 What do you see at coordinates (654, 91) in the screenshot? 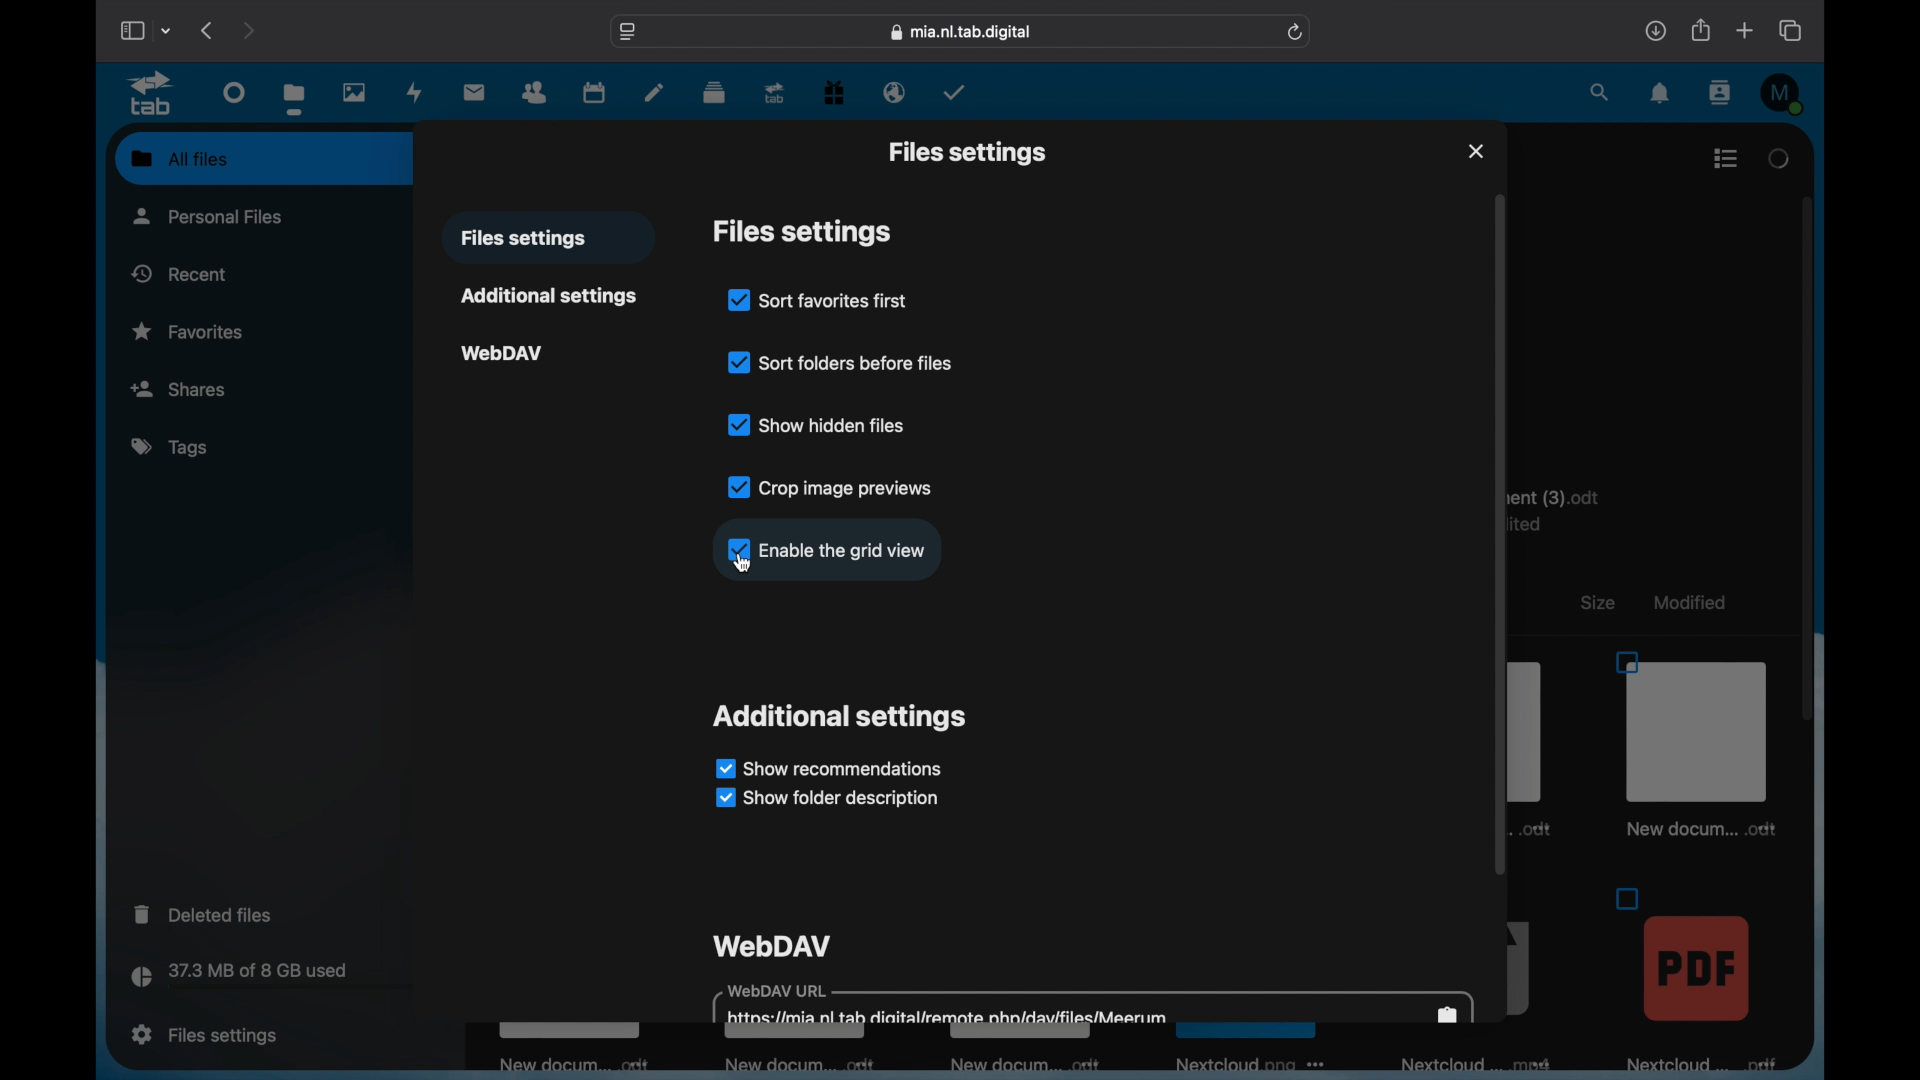
I see `notes` at bounding box center [654, 91].